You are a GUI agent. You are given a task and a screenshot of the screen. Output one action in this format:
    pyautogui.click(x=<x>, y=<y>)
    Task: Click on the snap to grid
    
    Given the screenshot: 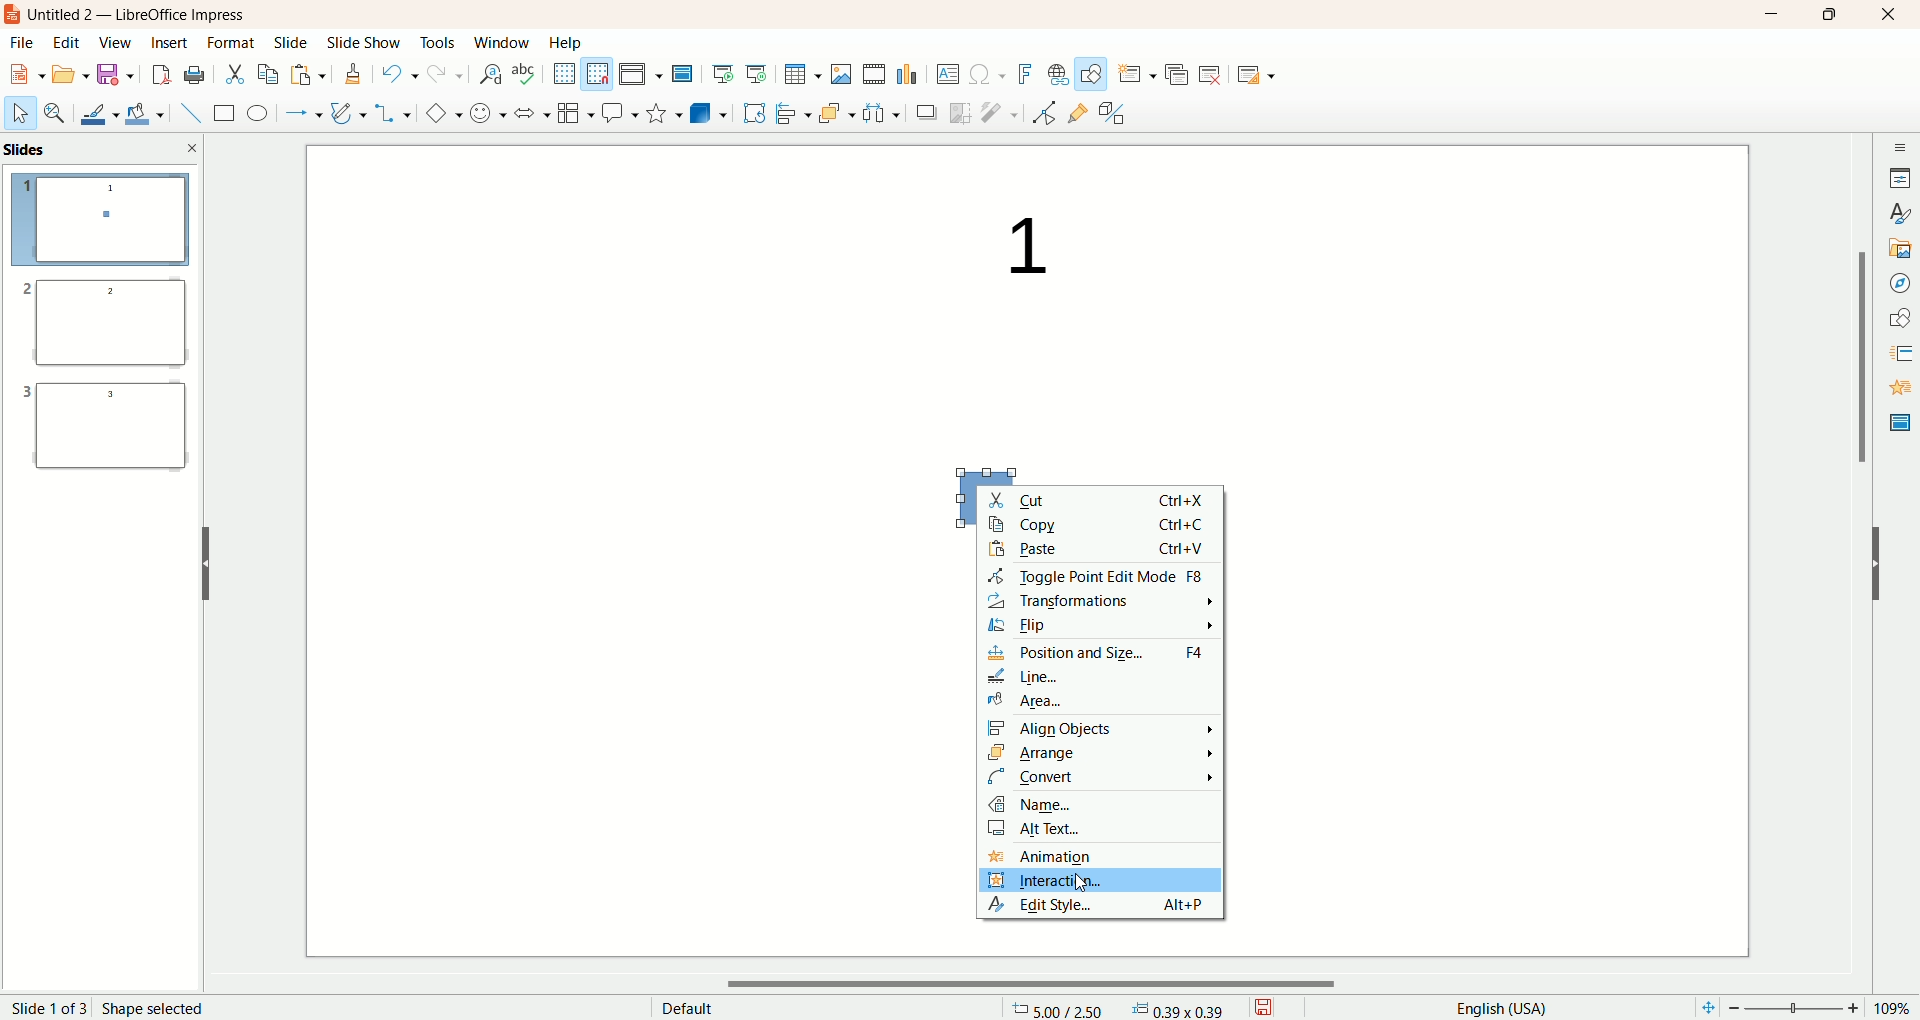 What is the action you would take?
    pyautogui.click(x=599, y=74)
    